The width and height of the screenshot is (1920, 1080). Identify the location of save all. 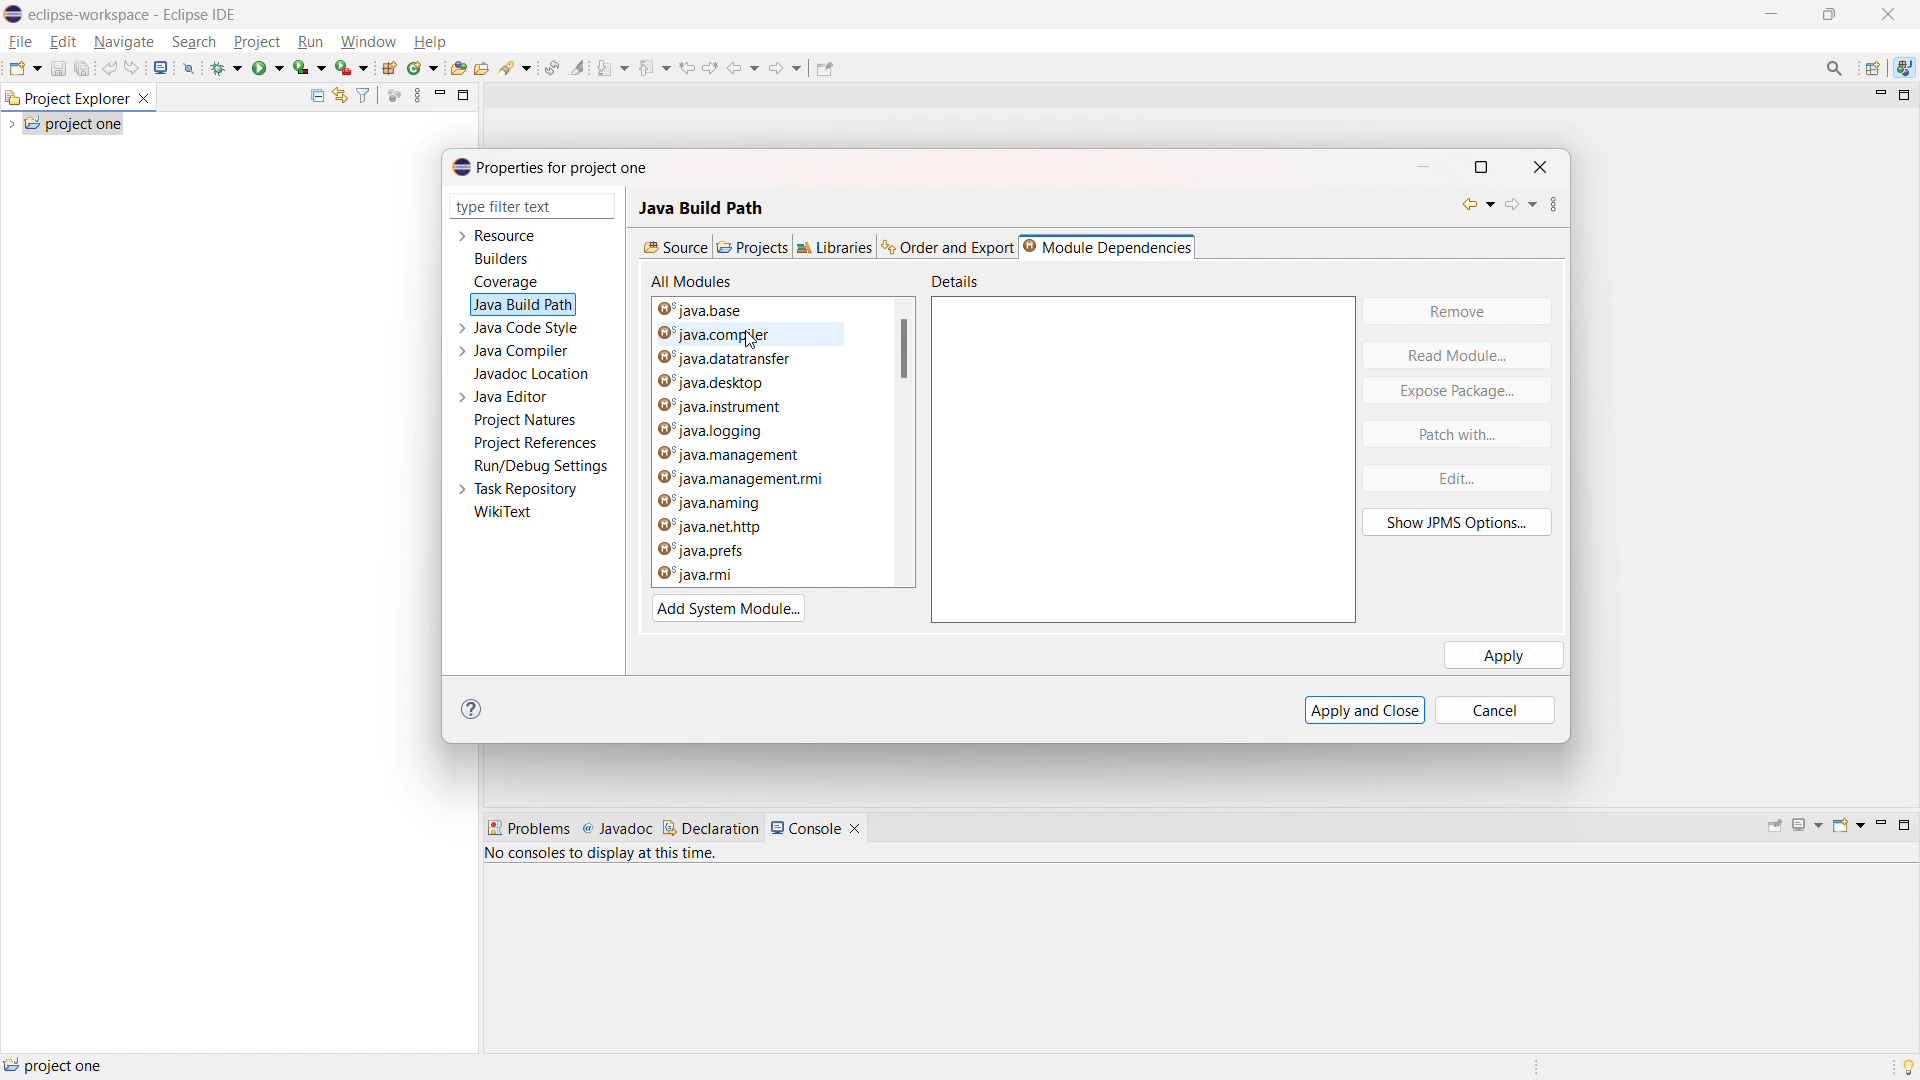
(83, 69).